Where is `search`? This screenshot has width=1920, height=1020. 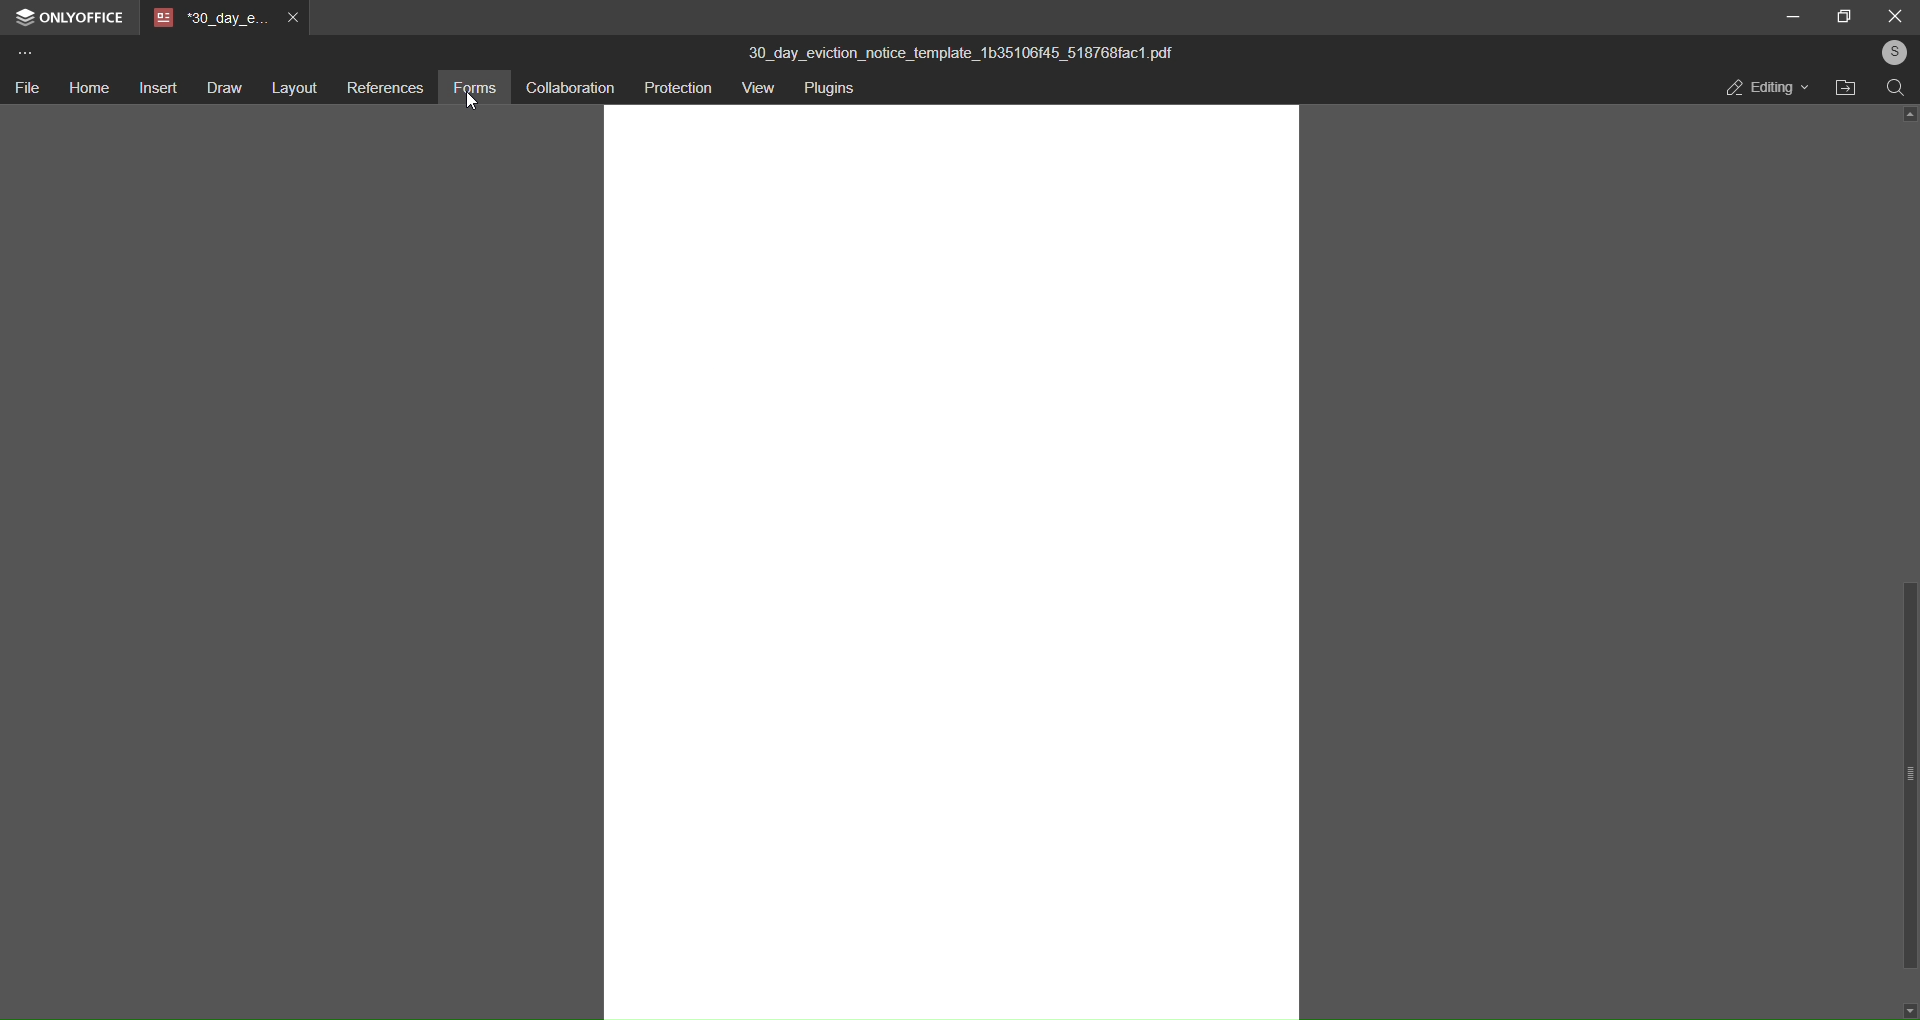
search is located at coordinates (1894, 89).